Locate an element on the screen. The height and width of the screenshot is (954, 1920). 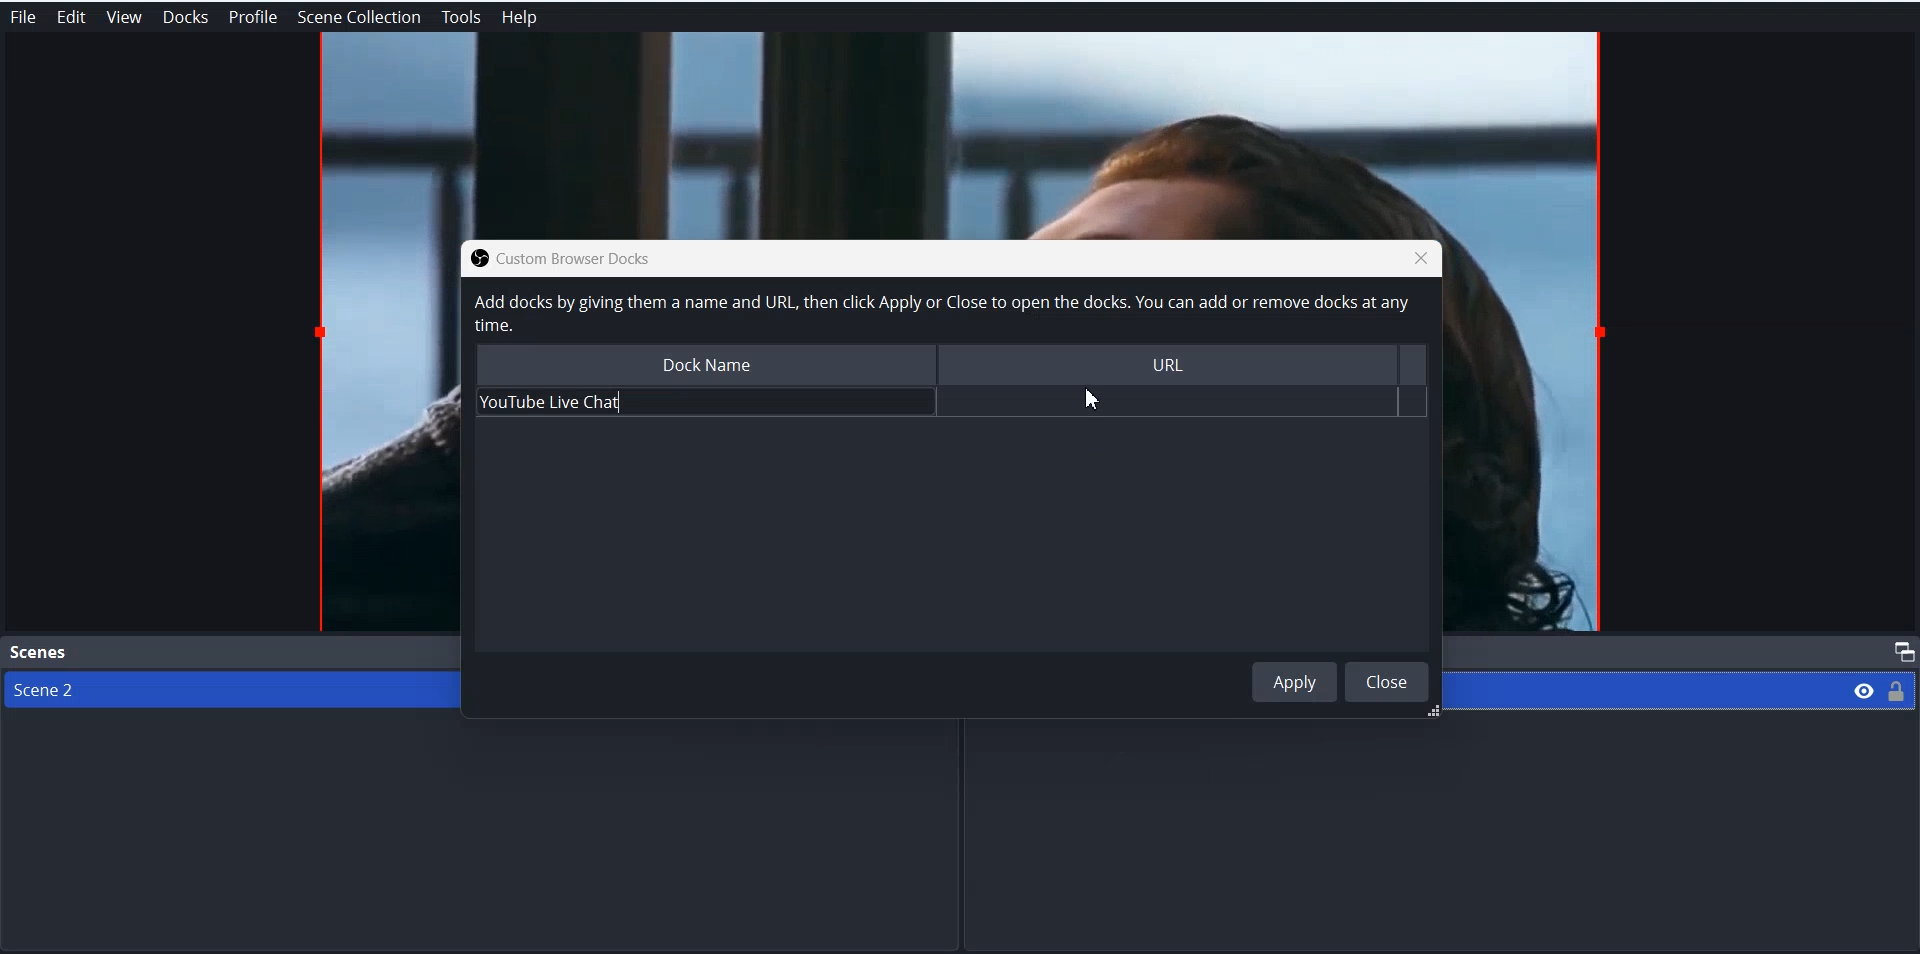
File Preview window is located at coordinates (384, 435).